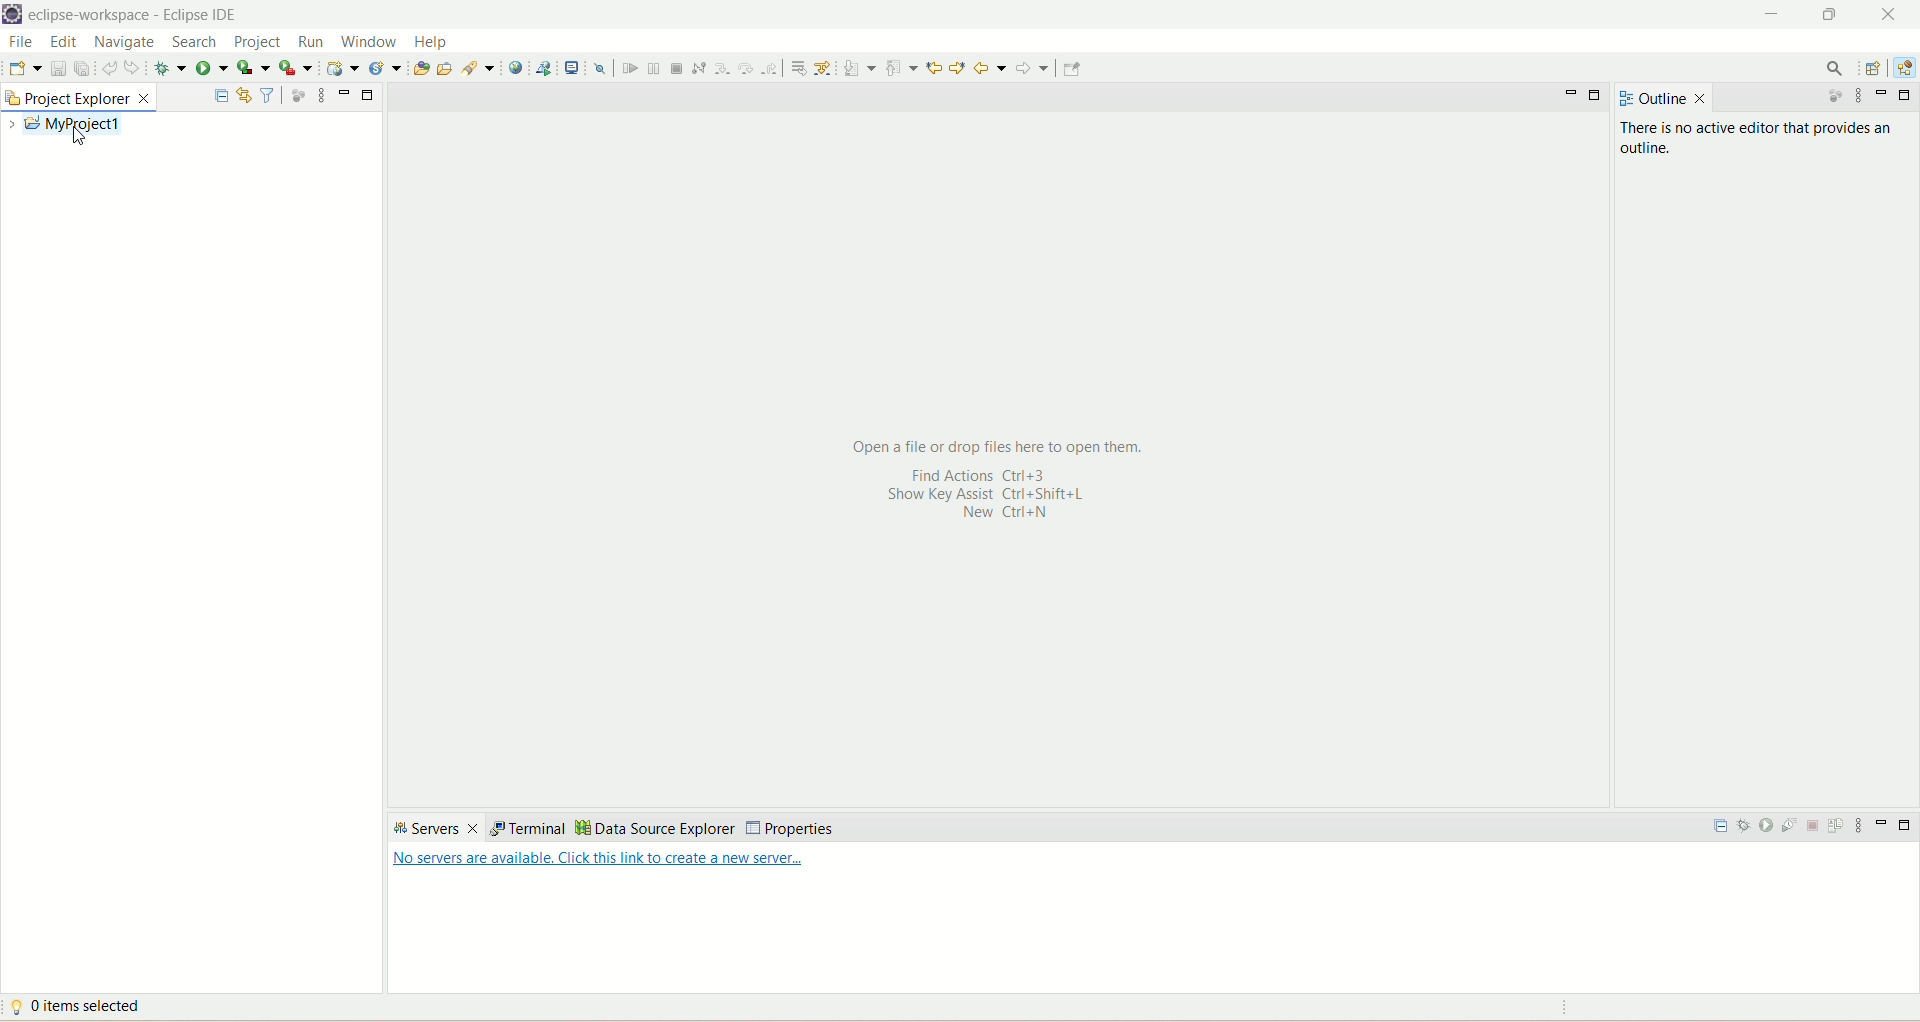 Image resolution: width=1920 pixels, height=1022 pixels. Describe the element at coordinates (343, 93) in the screenshot. I see `minimize` at that location.